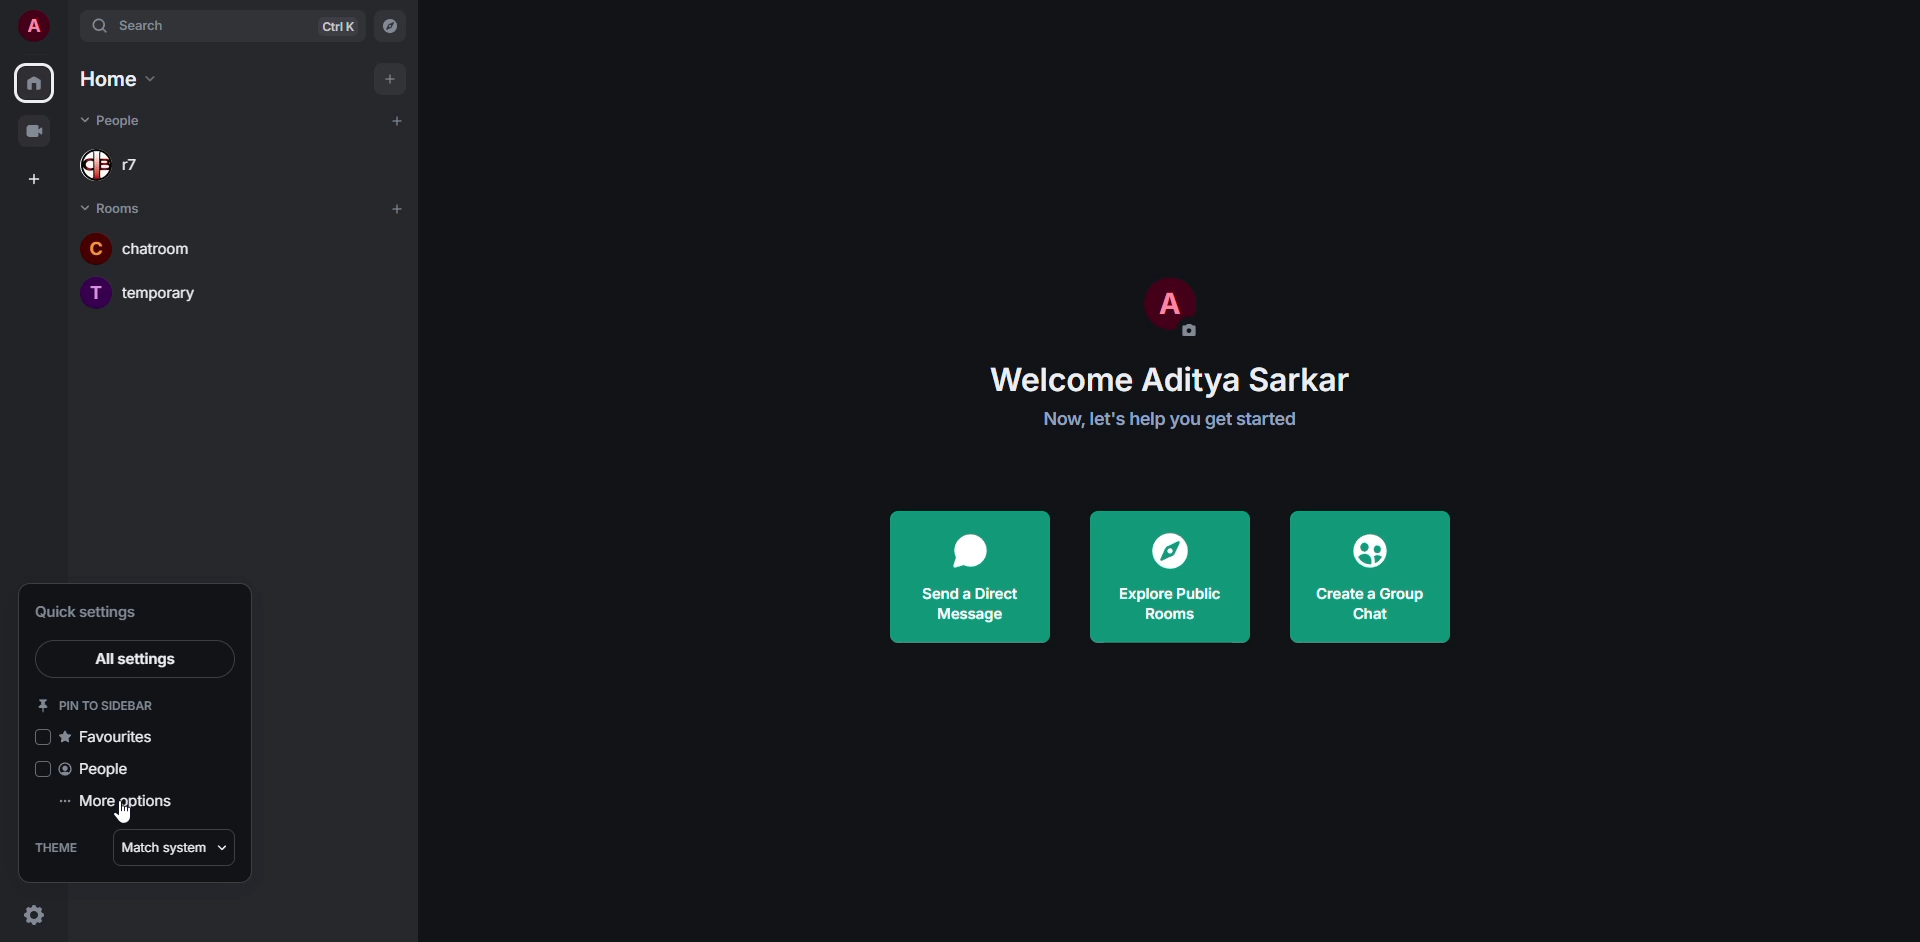 Image resolution: width=1920 pixels, height=942 pixels. Describe the element at coordinates (31, 915) in the screenshot. I see `quick settings` at that location.